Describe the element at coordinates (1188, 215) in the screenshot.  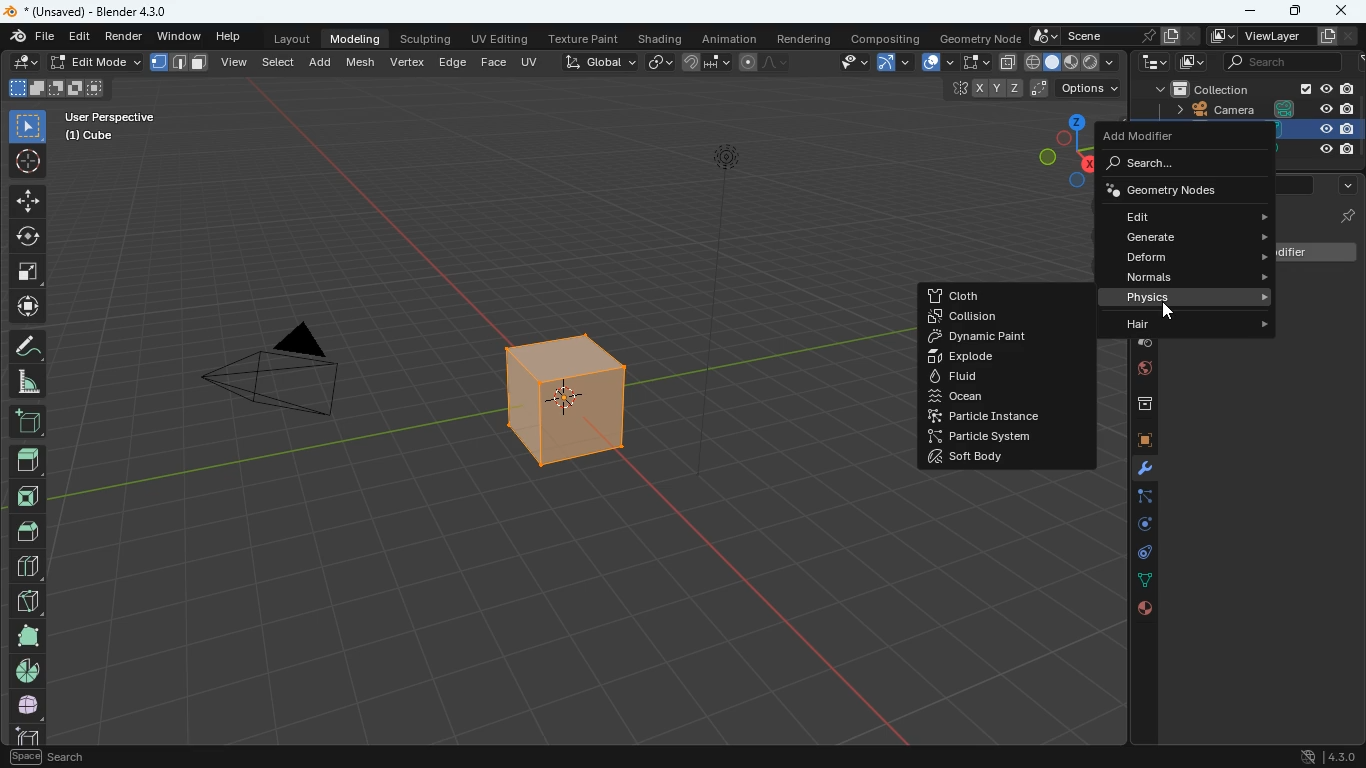
I see `edit` at that location.